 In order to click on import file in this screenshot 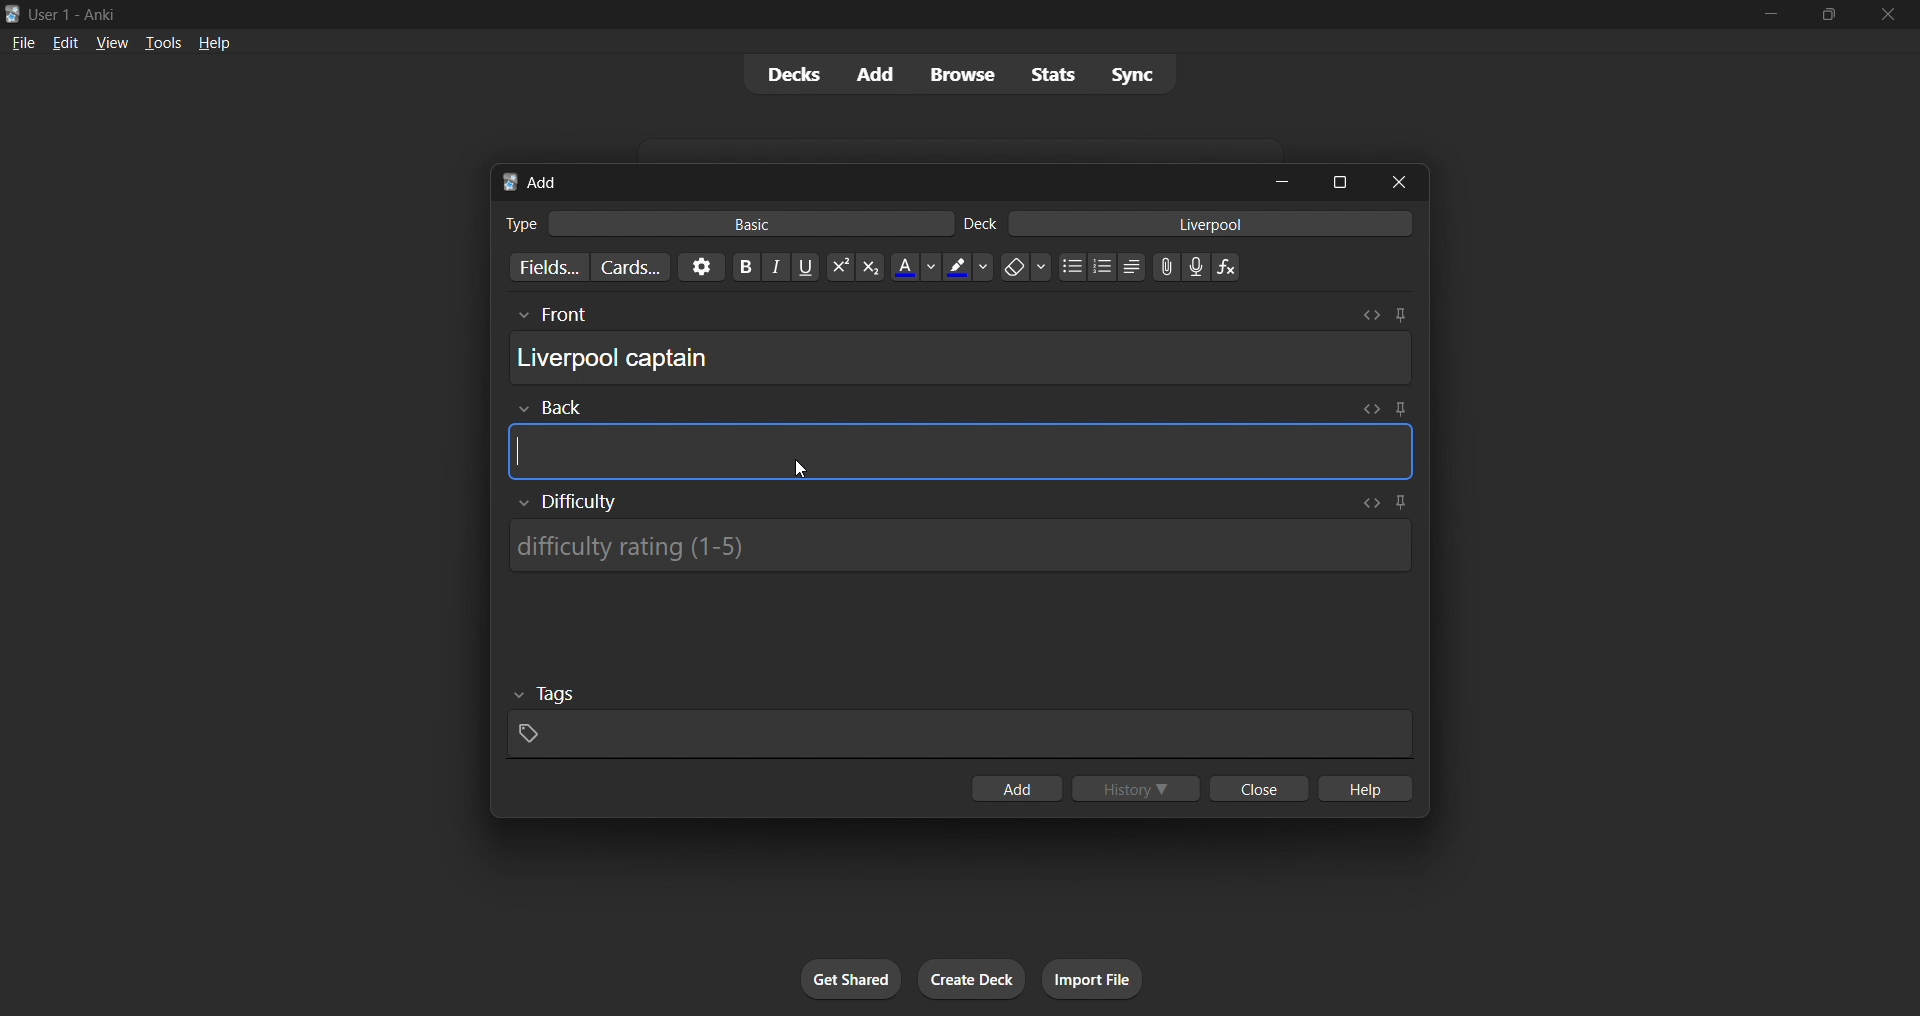, I will do `click(1092, 979)`.